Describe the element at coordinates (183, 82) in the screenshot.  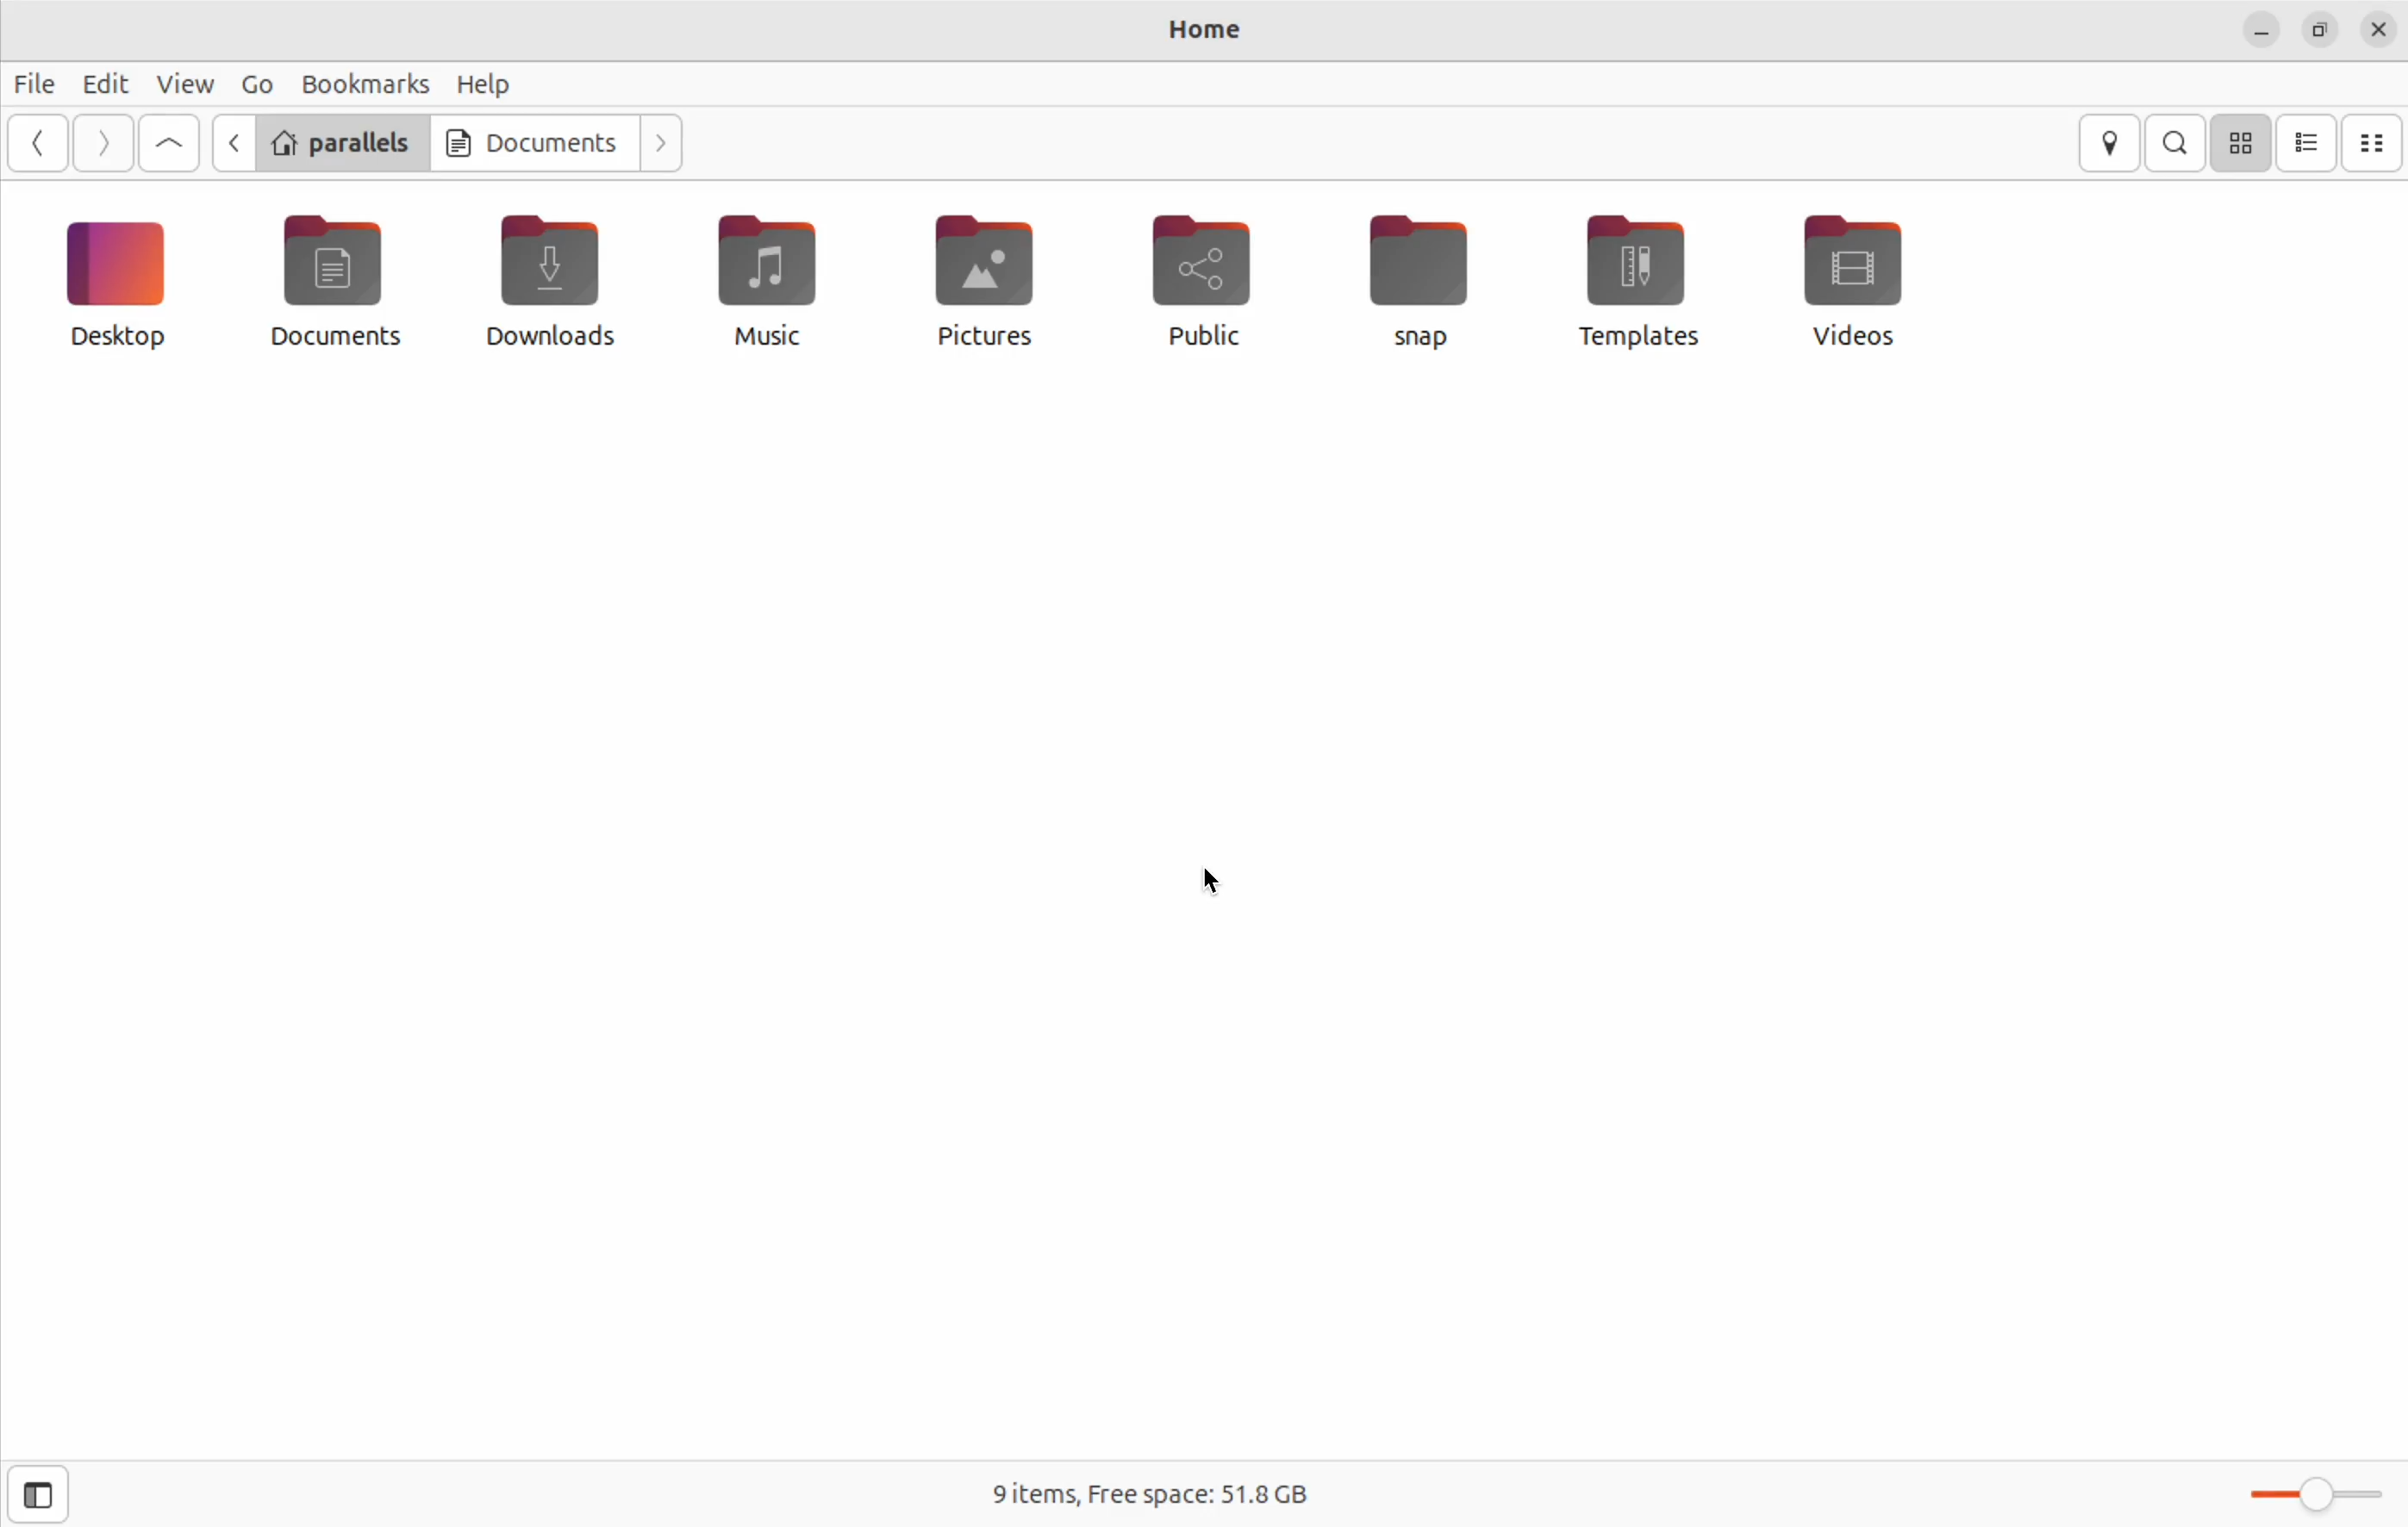
I see `View` at that location.